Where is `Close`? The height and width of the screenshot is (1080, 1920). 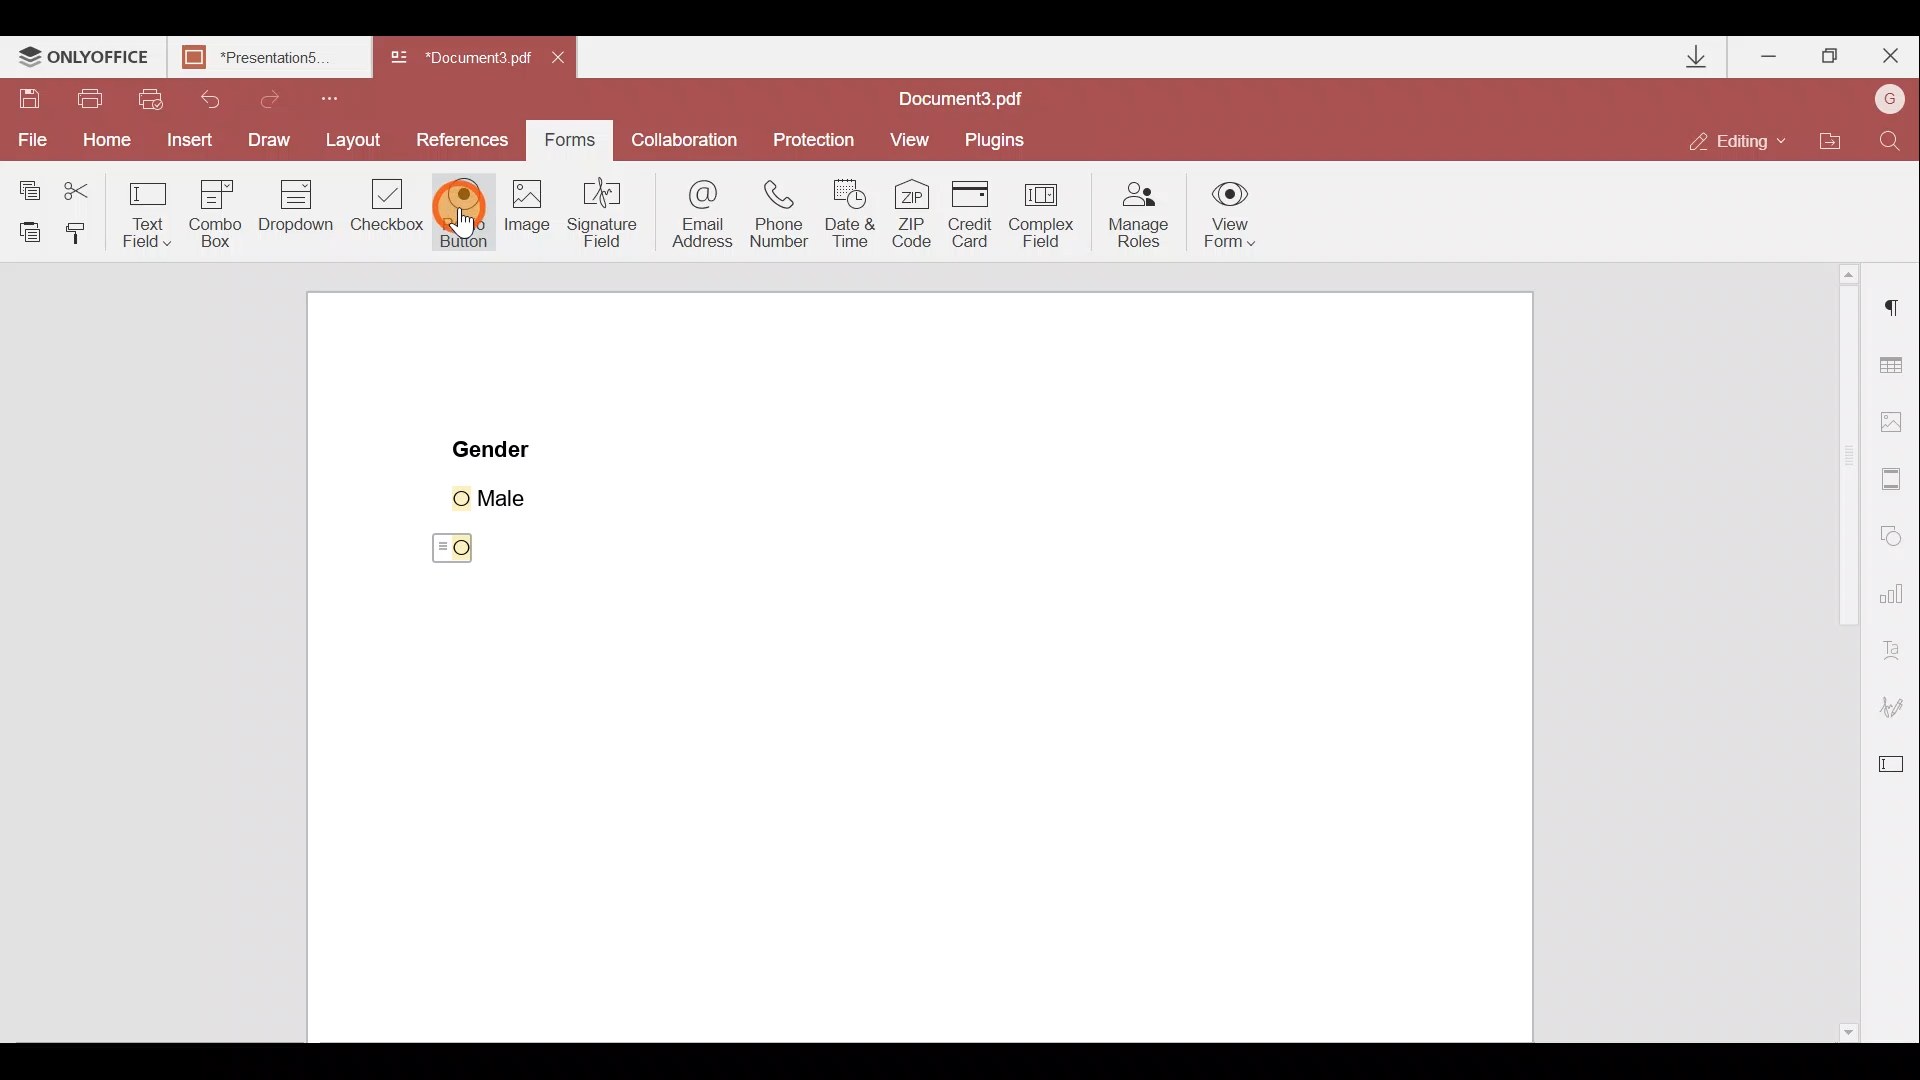 Close is located at coordinates (1891, 57).